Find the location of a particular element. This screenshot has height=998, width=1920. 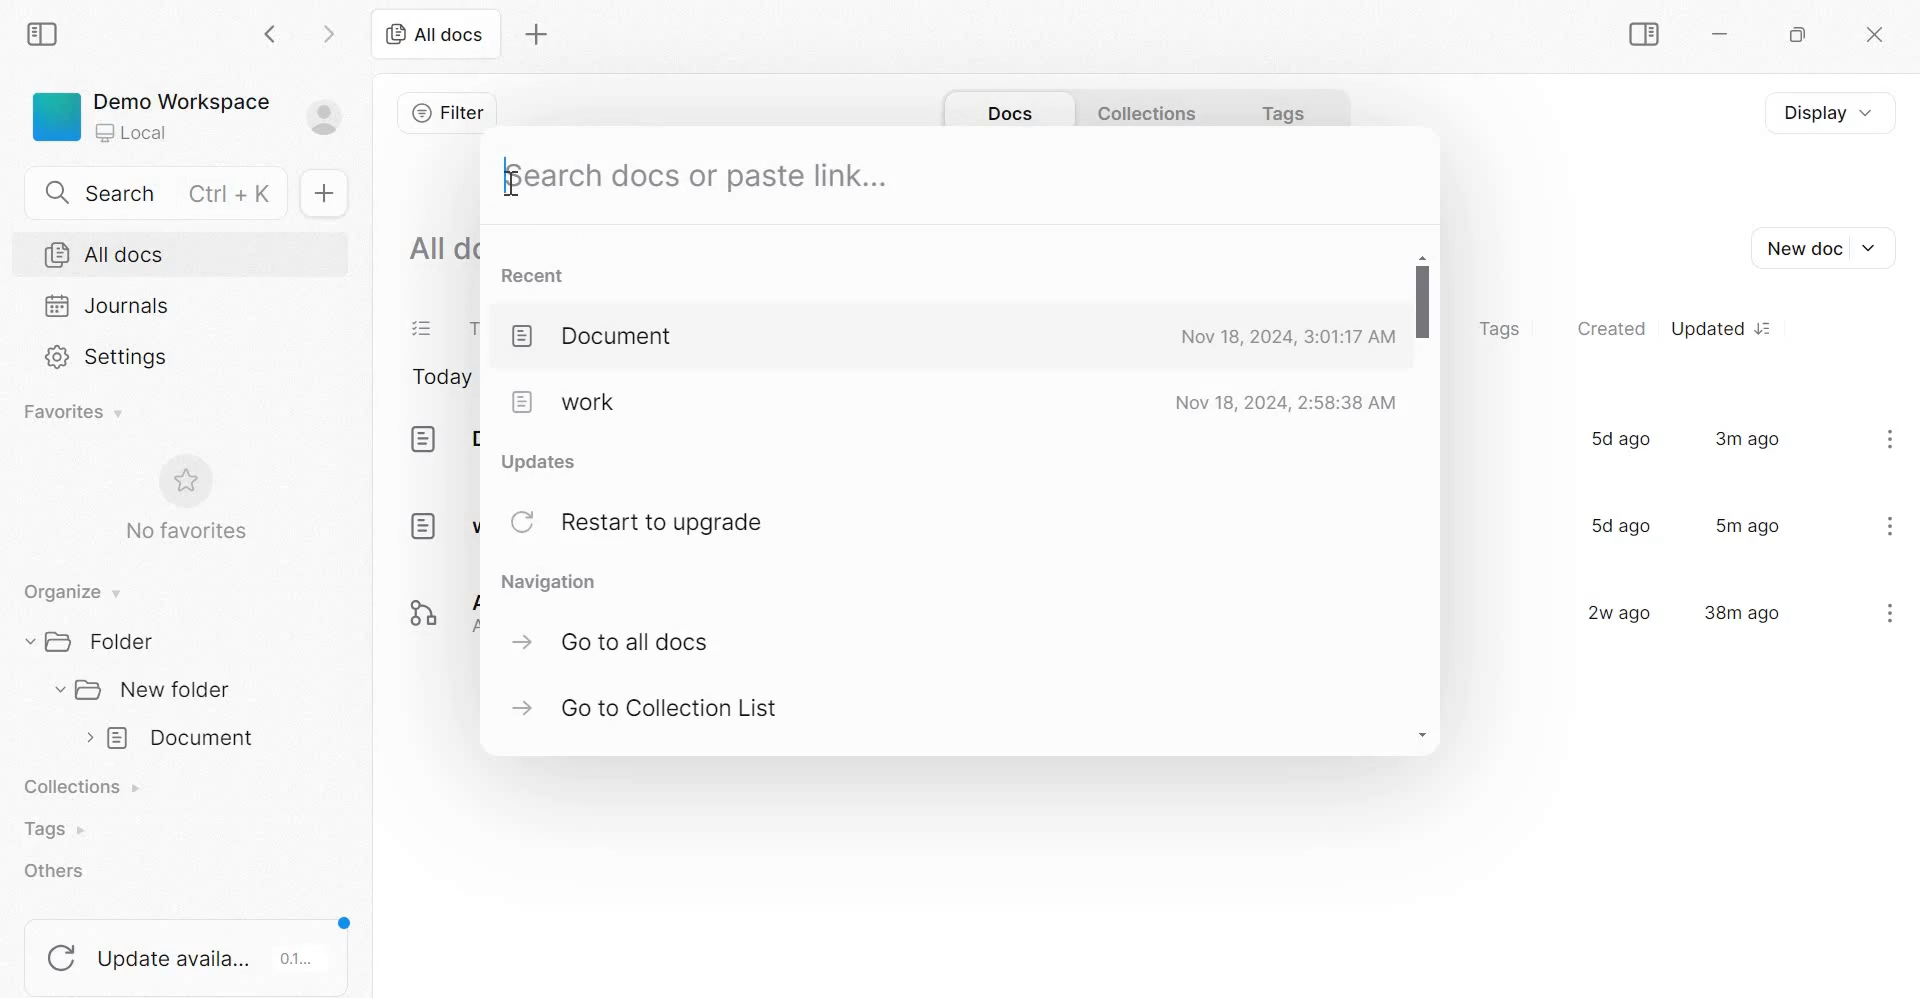

All docs is located at coordinates (105, 255).